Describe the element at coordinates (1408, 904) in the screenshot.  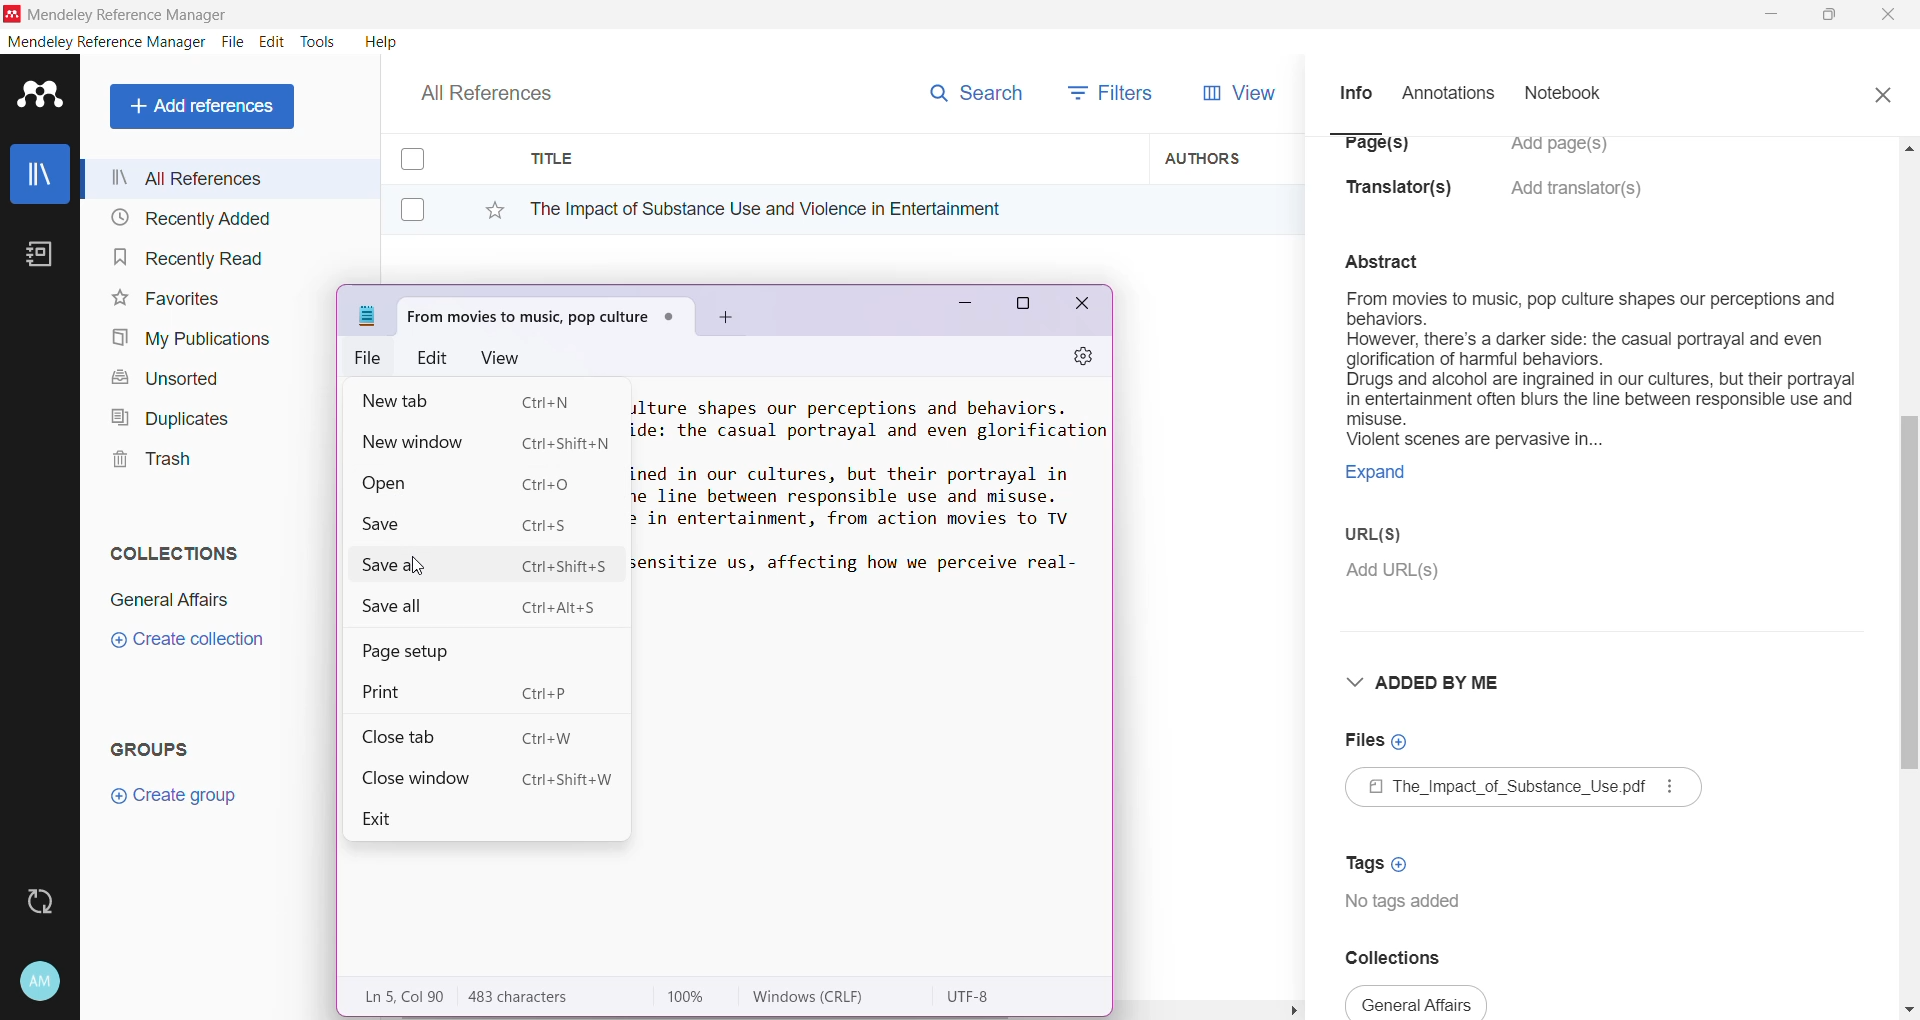
I see `Tags available for the document` at that location.